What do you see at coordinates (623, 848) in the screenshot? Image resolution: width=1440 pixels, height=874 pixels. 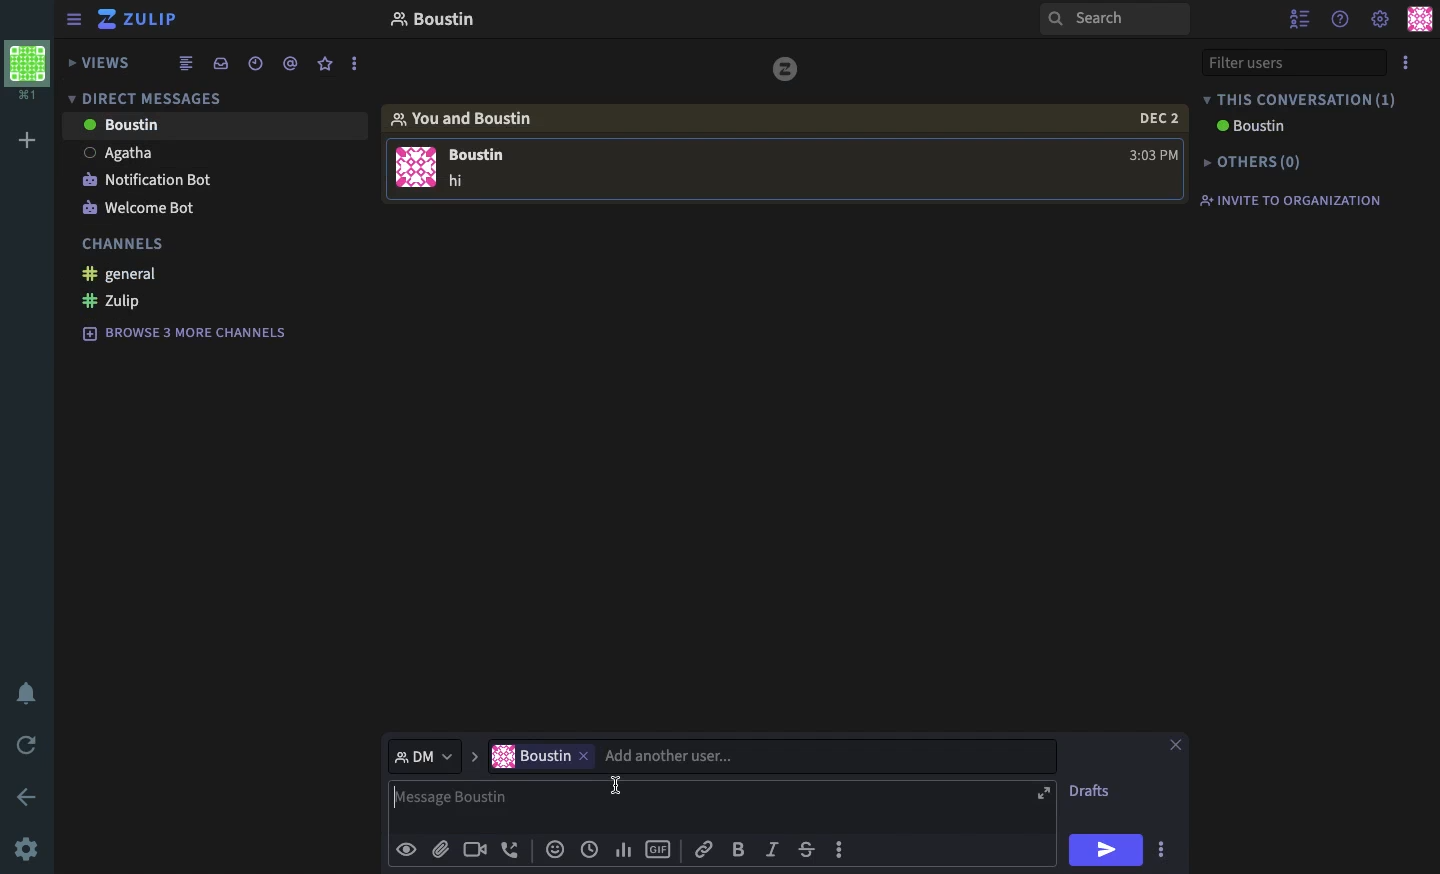 I see `chart` at bounding box center [623, 848].